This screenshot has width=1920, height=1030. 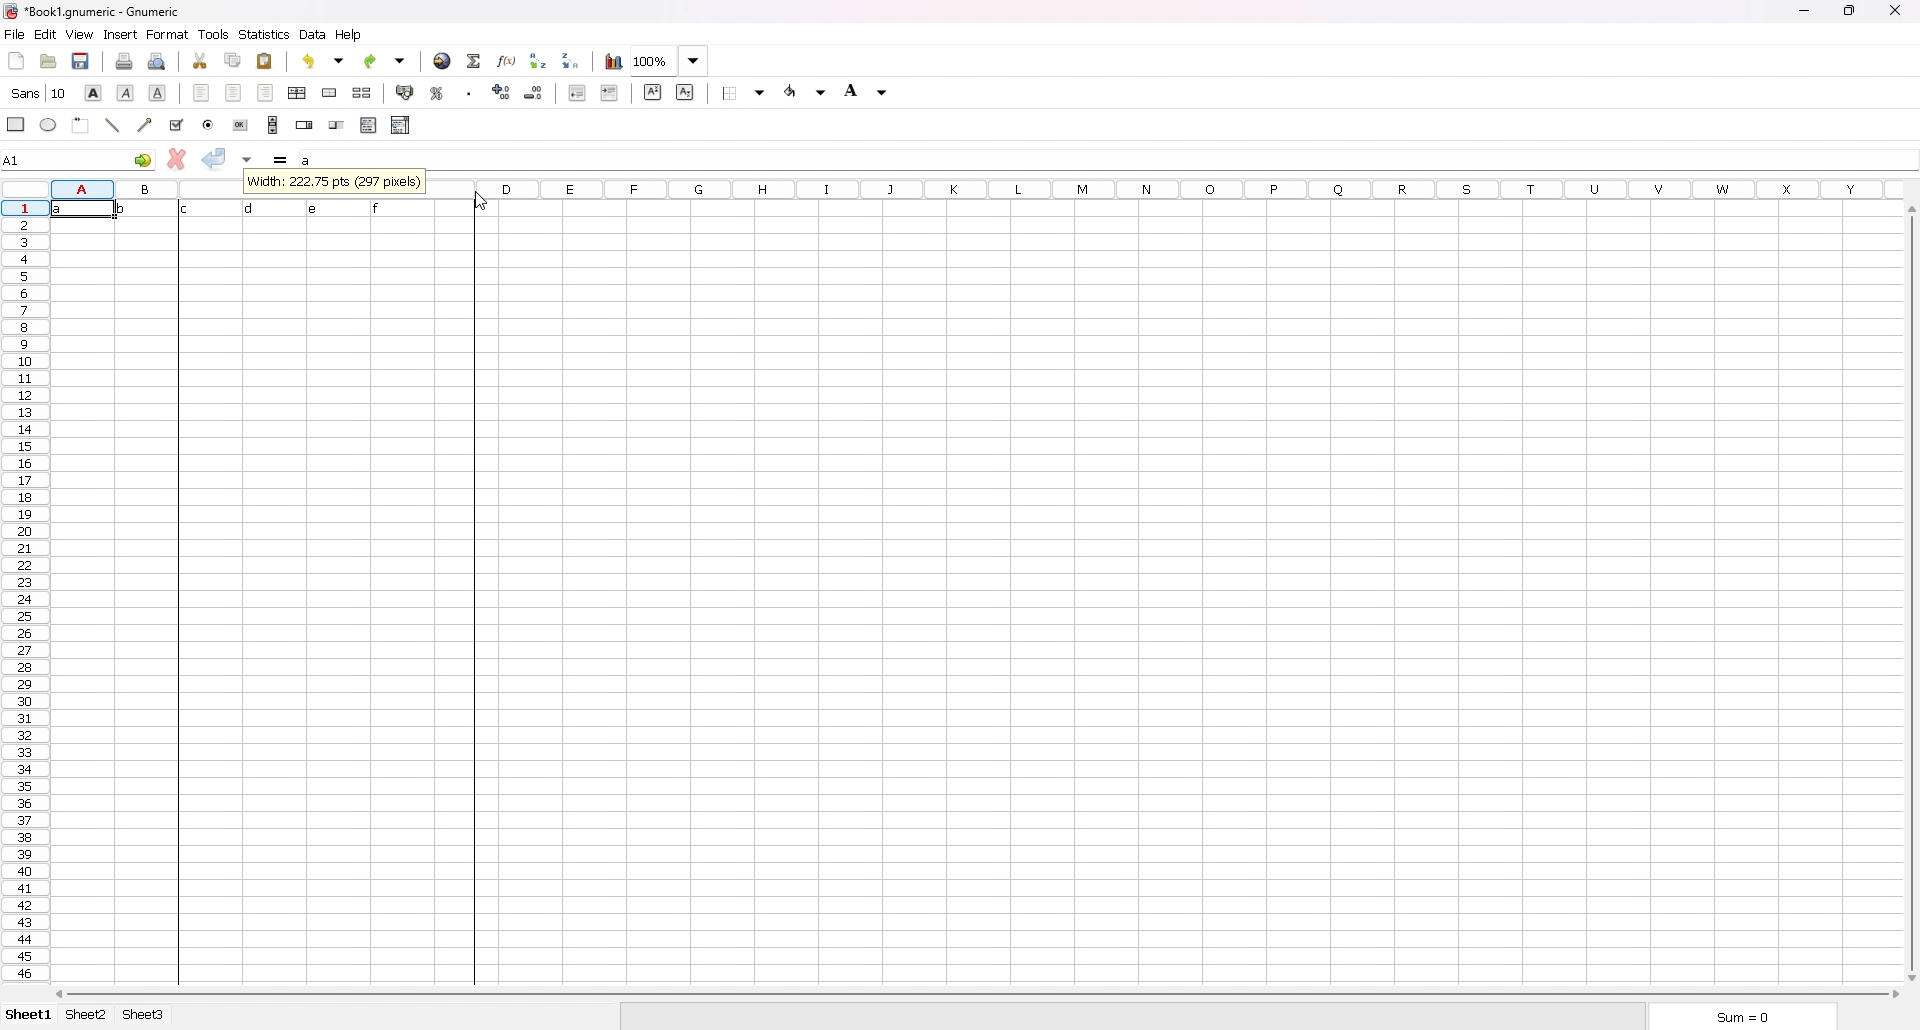 What do you see at coordinates (387, 61) in the screenshot?
I see `redo` at bounding box center [387, 61].